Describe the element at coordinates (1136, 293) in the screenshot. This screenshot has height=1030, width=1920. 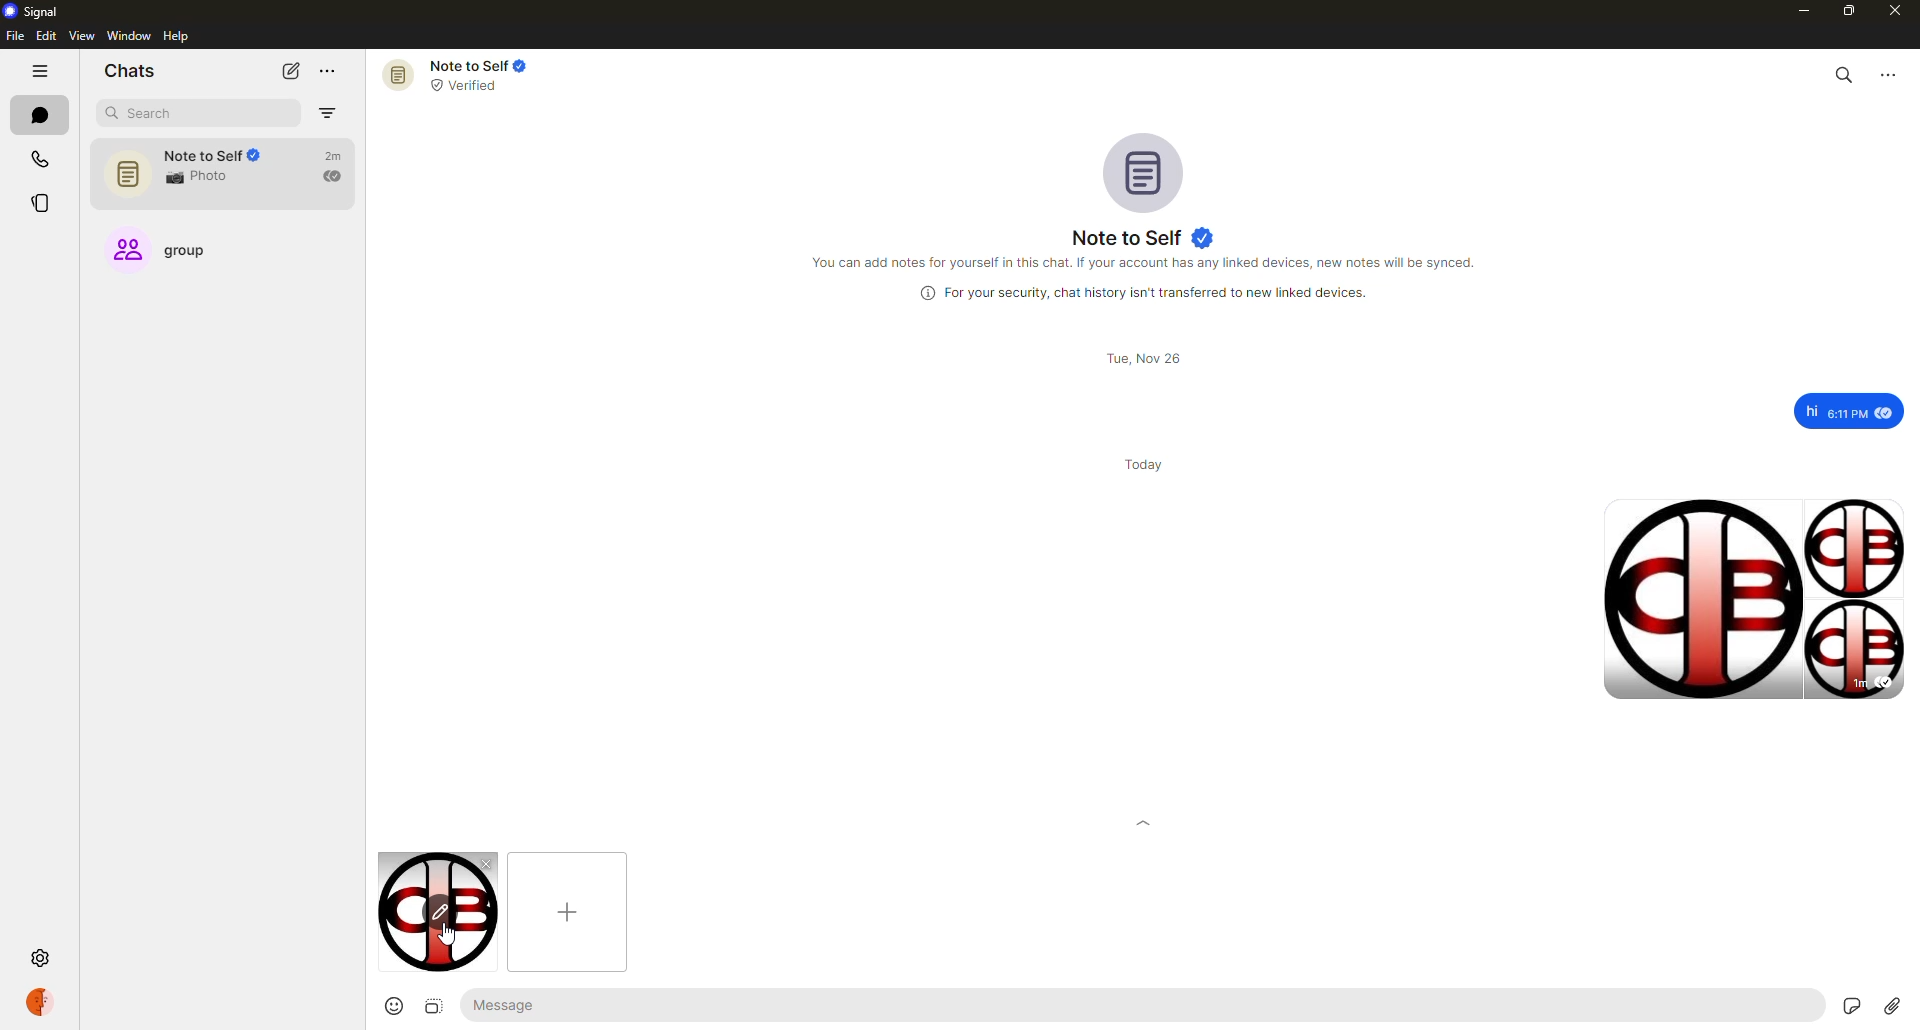
I see `info` at that location.